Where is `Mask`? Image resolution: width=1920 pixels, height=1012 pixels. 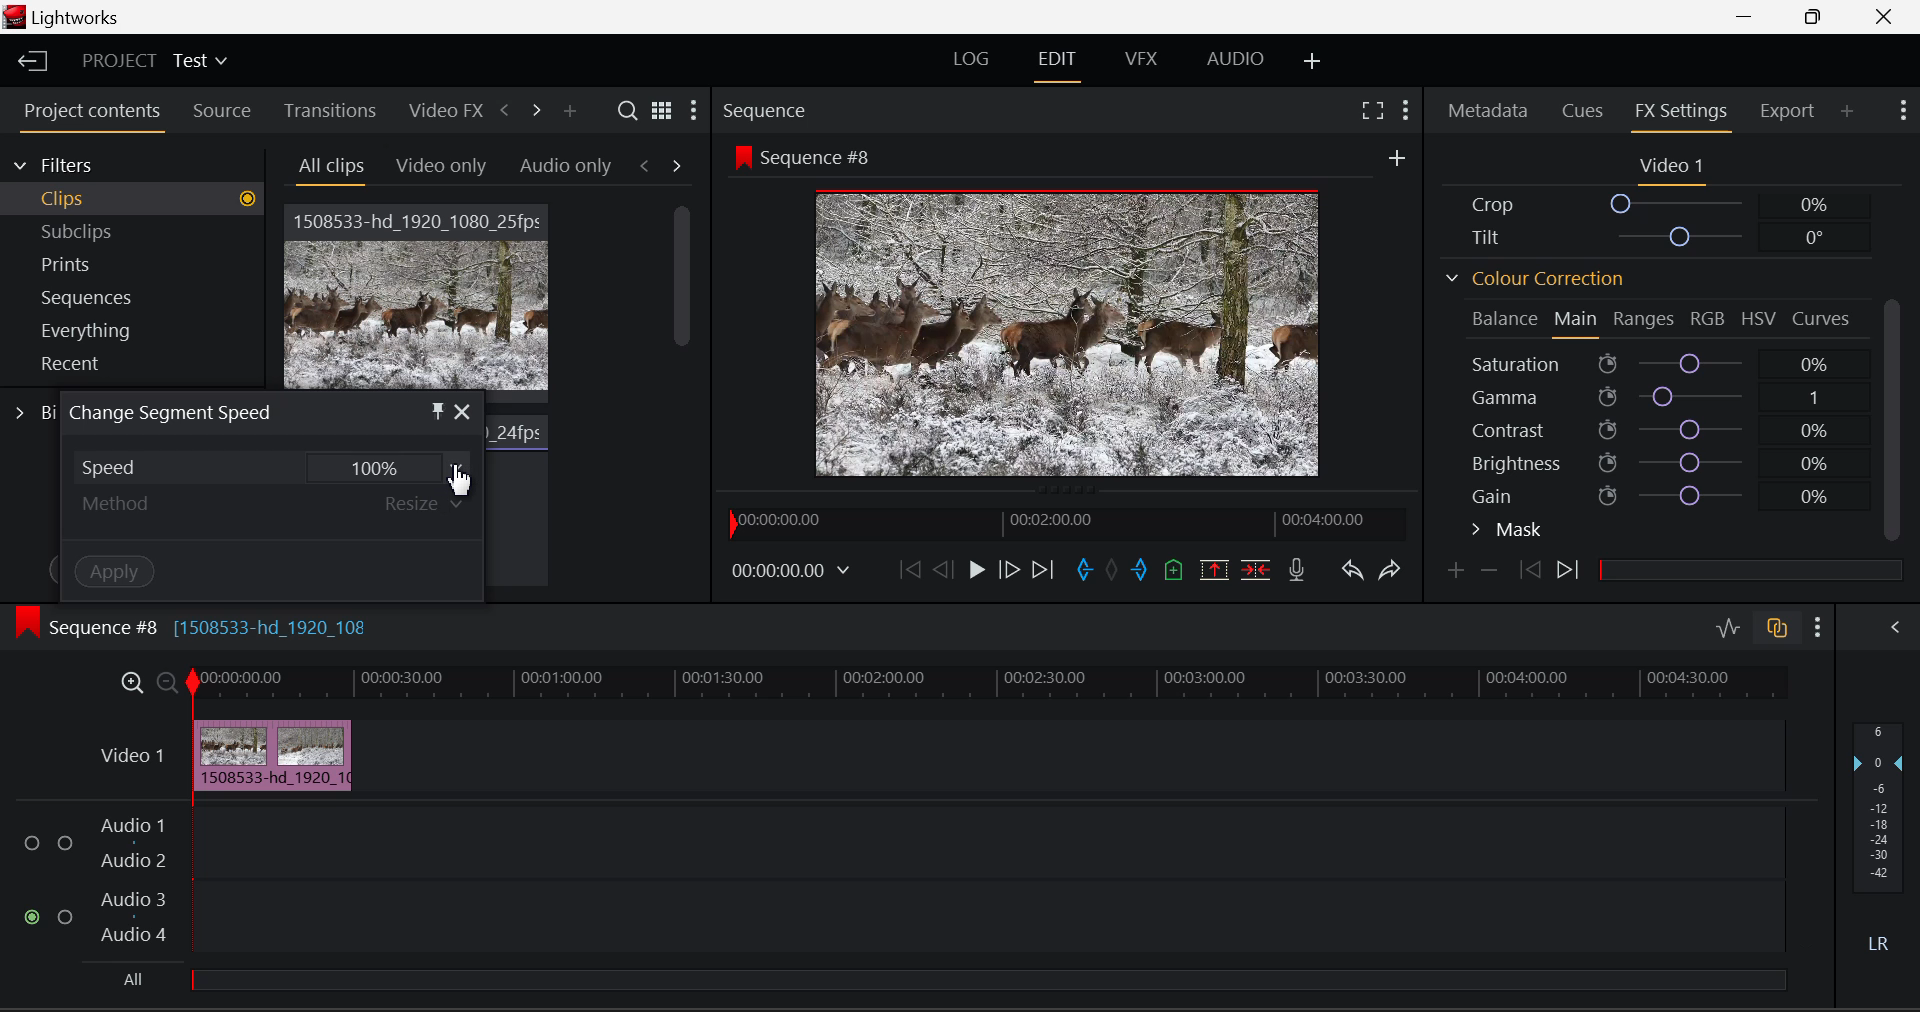
Mask is located at coordinates (1507, 530).